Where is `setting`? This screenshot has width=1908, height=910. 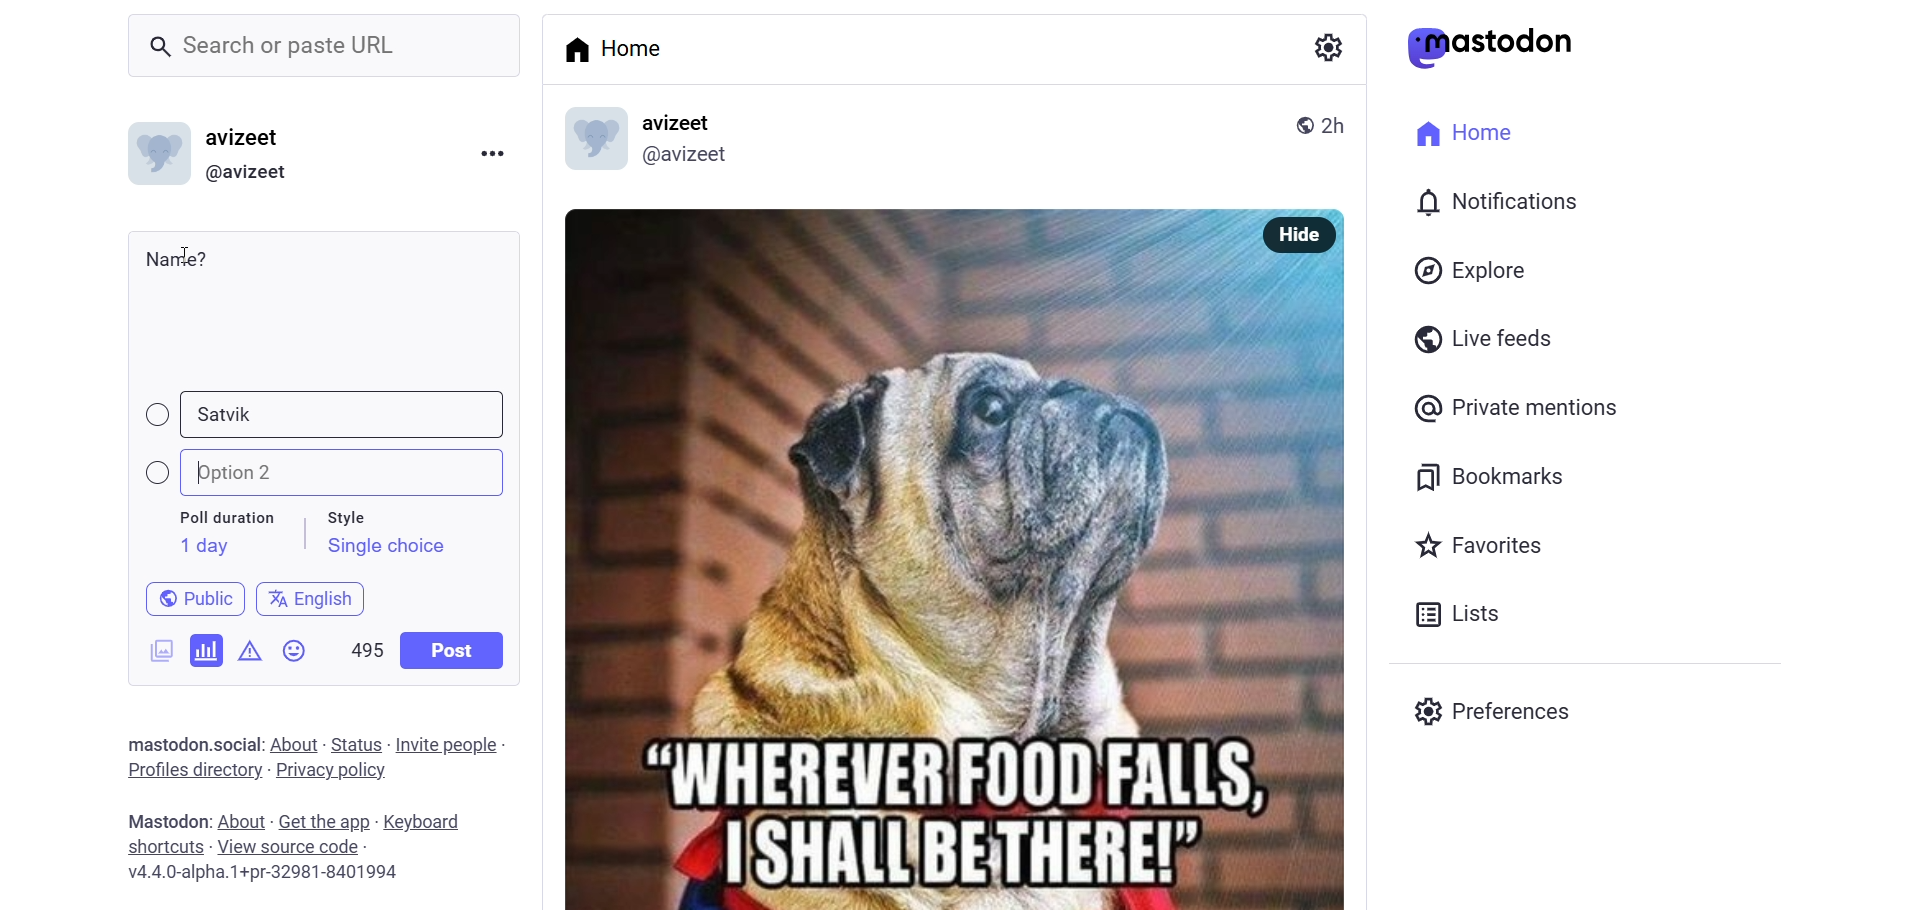
setting is located at coordinates (1325, 46).